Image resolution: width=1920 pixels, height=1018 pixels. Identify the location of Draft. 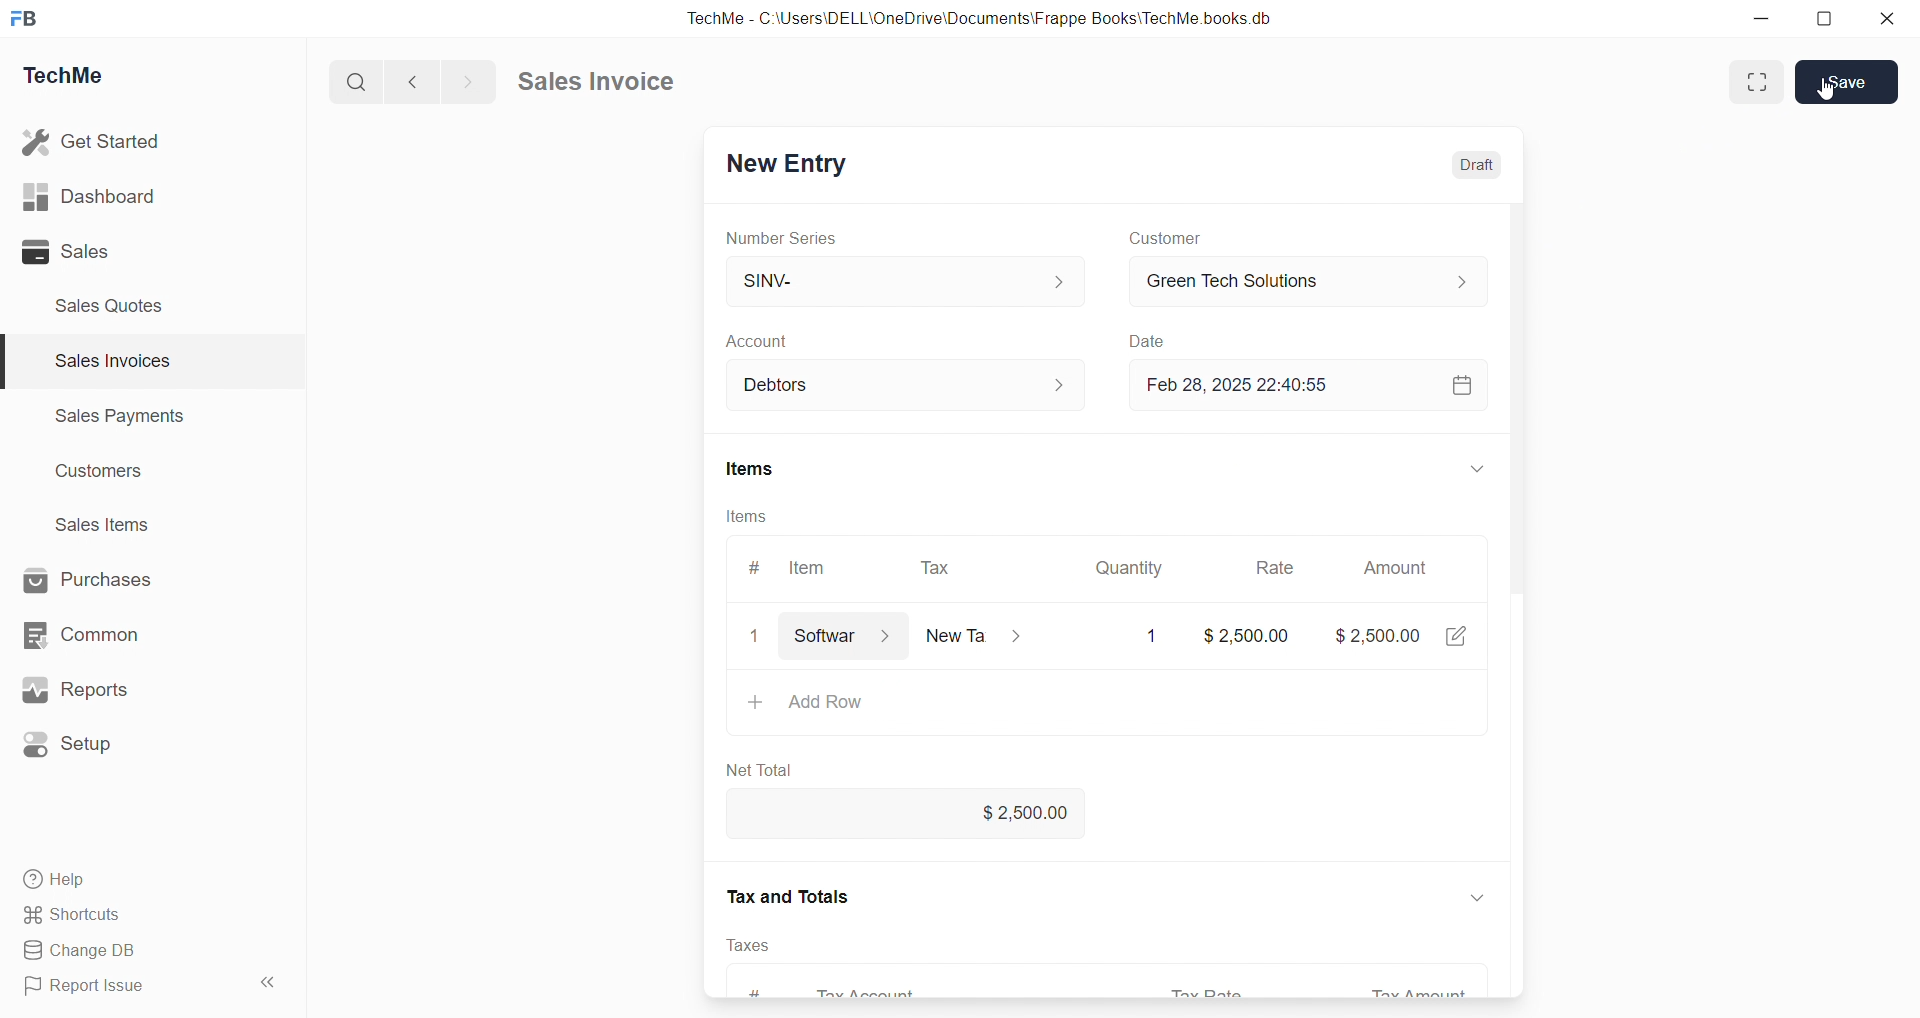
(1476, 166).